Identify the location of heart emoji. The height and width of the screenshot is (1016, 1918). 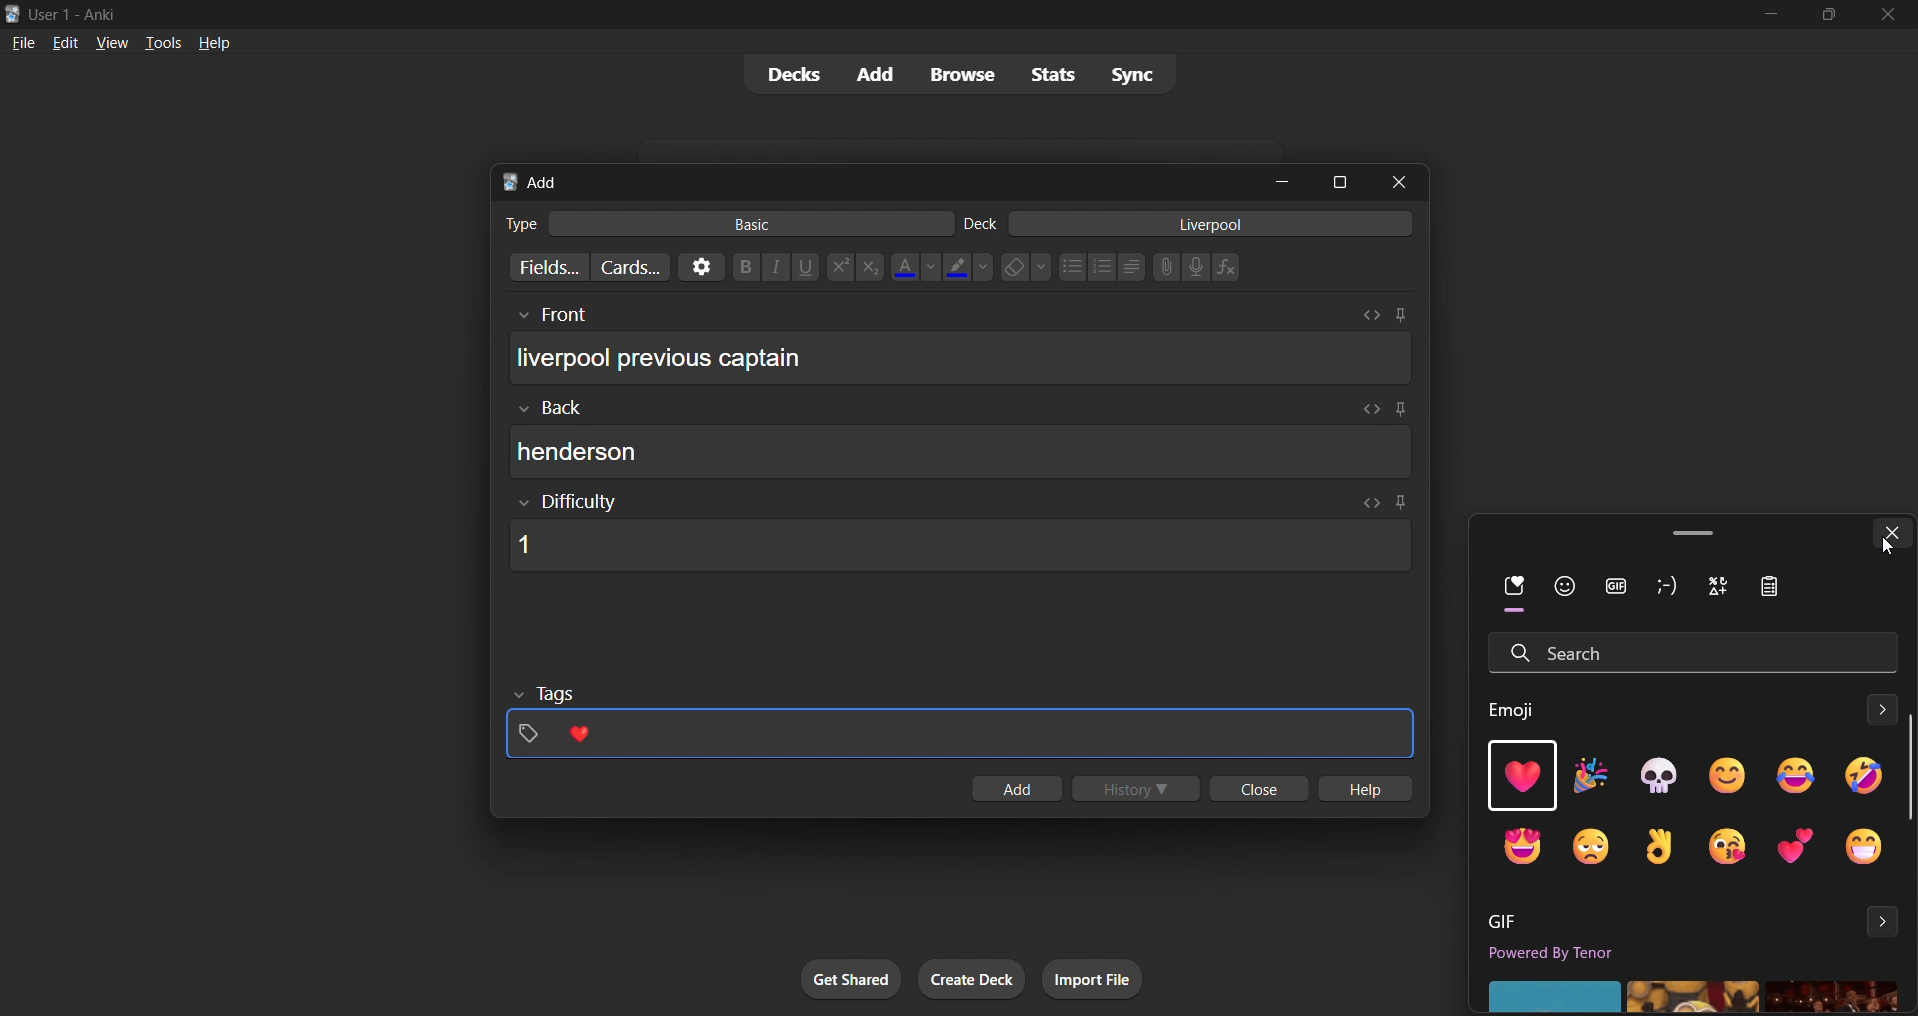
(1518, 778).